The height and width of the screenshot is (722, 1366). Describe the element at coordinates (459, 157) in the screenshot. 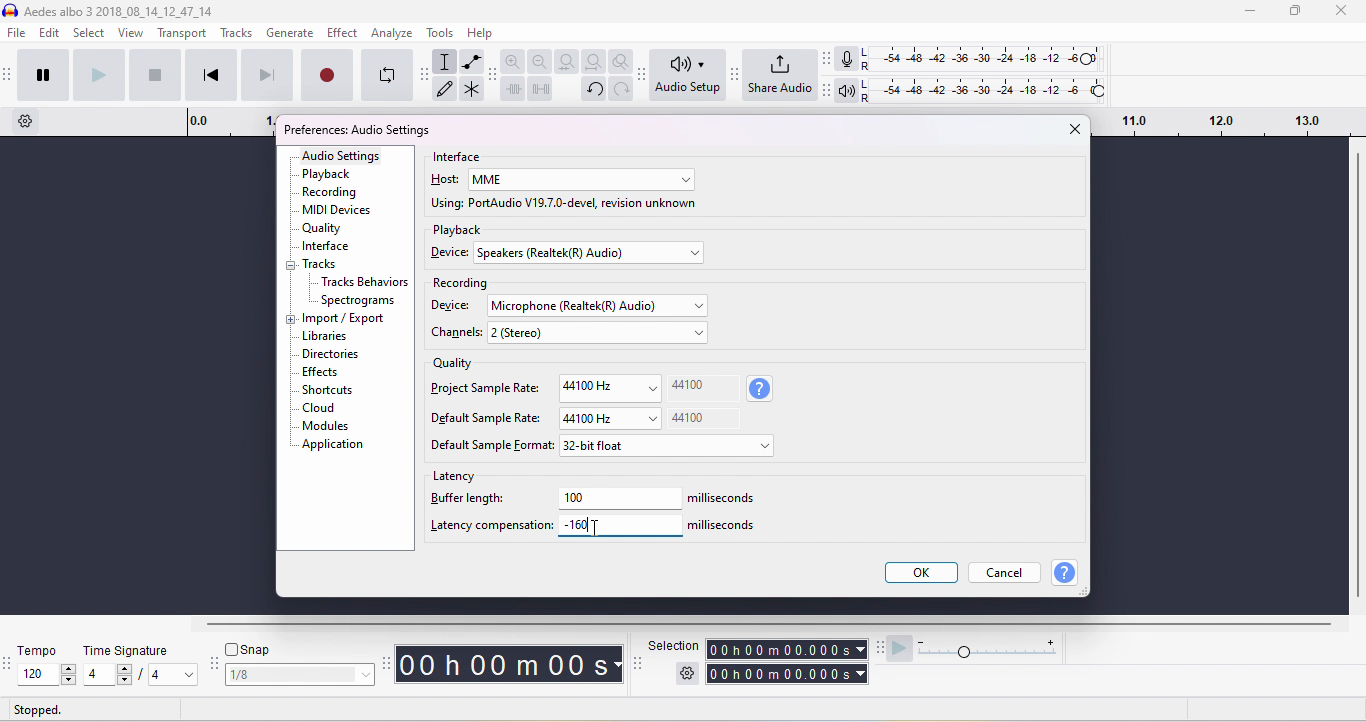

I see `interface` at that location.